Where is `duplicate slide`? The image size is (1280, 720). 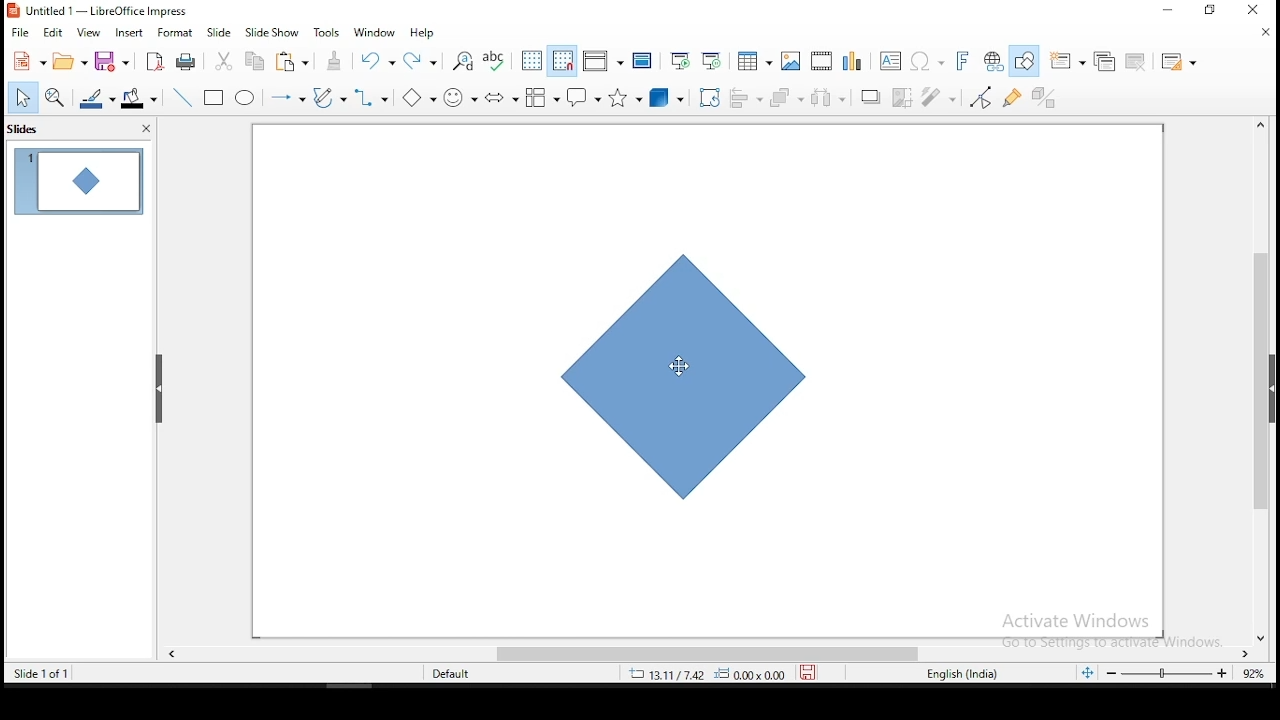 duplicate slide is located at coordinates (1103, 62).